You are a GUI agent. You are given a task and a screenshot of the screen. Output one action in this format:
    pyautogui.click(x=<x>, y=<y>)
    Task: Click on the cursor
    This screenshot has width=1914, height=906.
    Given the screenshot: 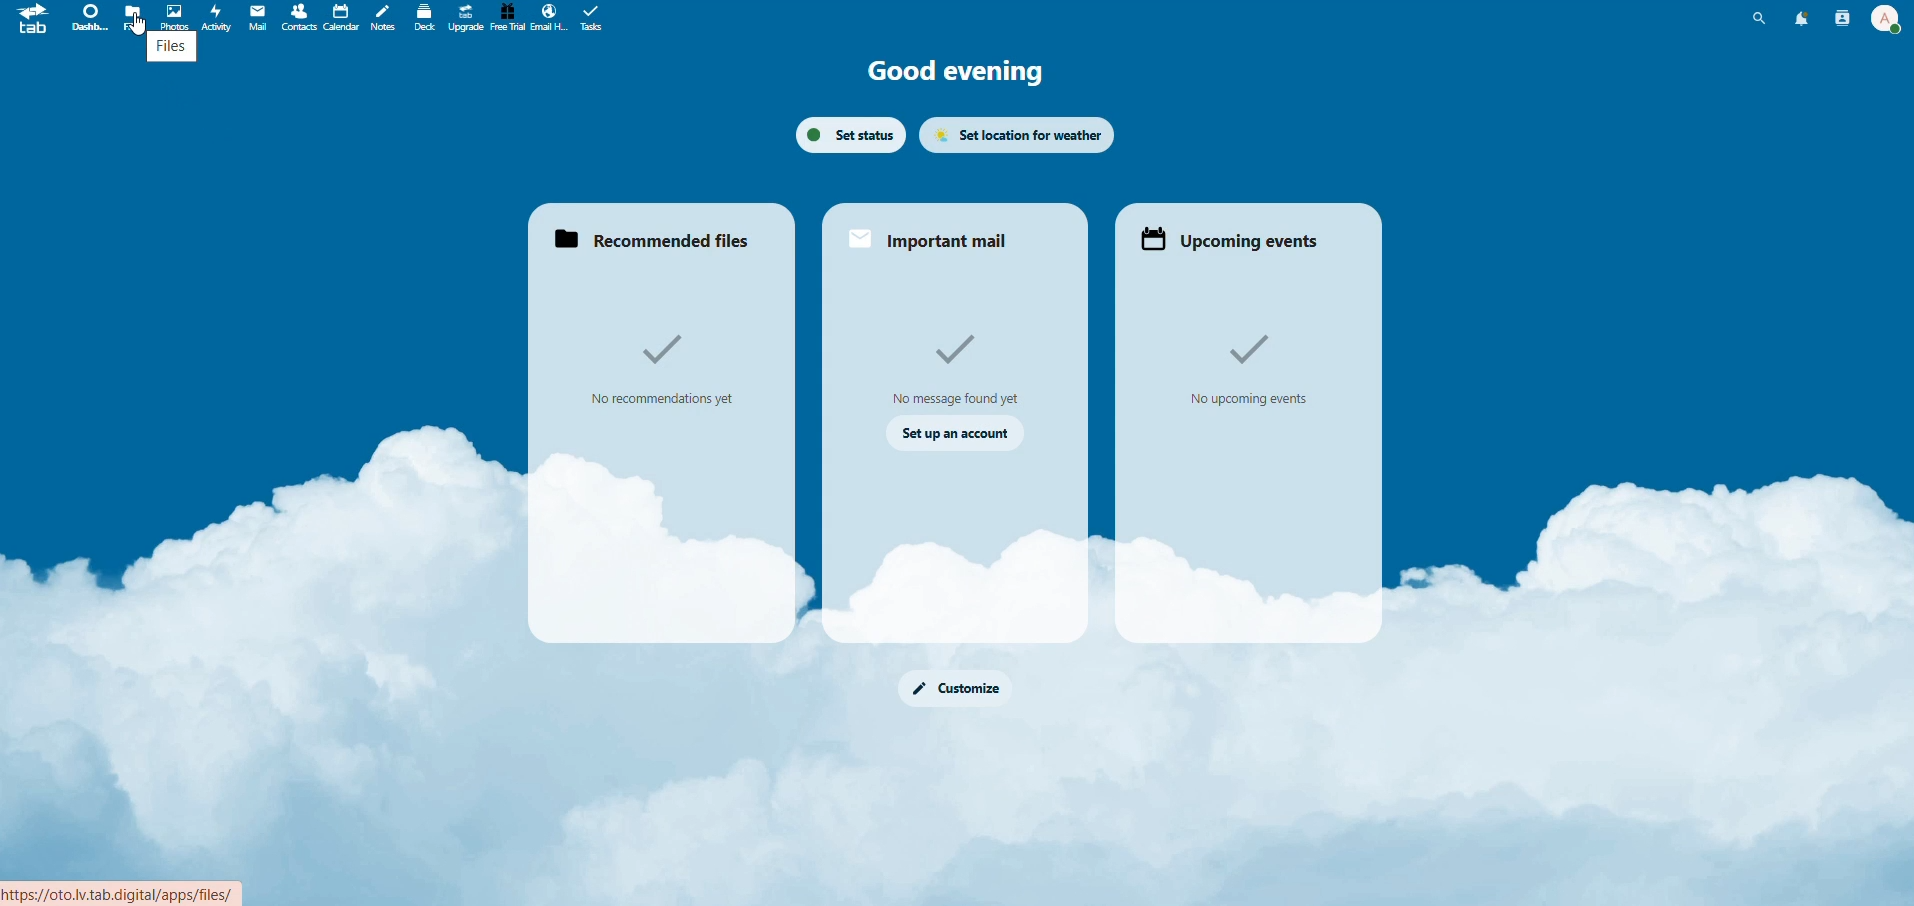 What is the action you would take?
    pyautogui.click(x=136, y=27)
    